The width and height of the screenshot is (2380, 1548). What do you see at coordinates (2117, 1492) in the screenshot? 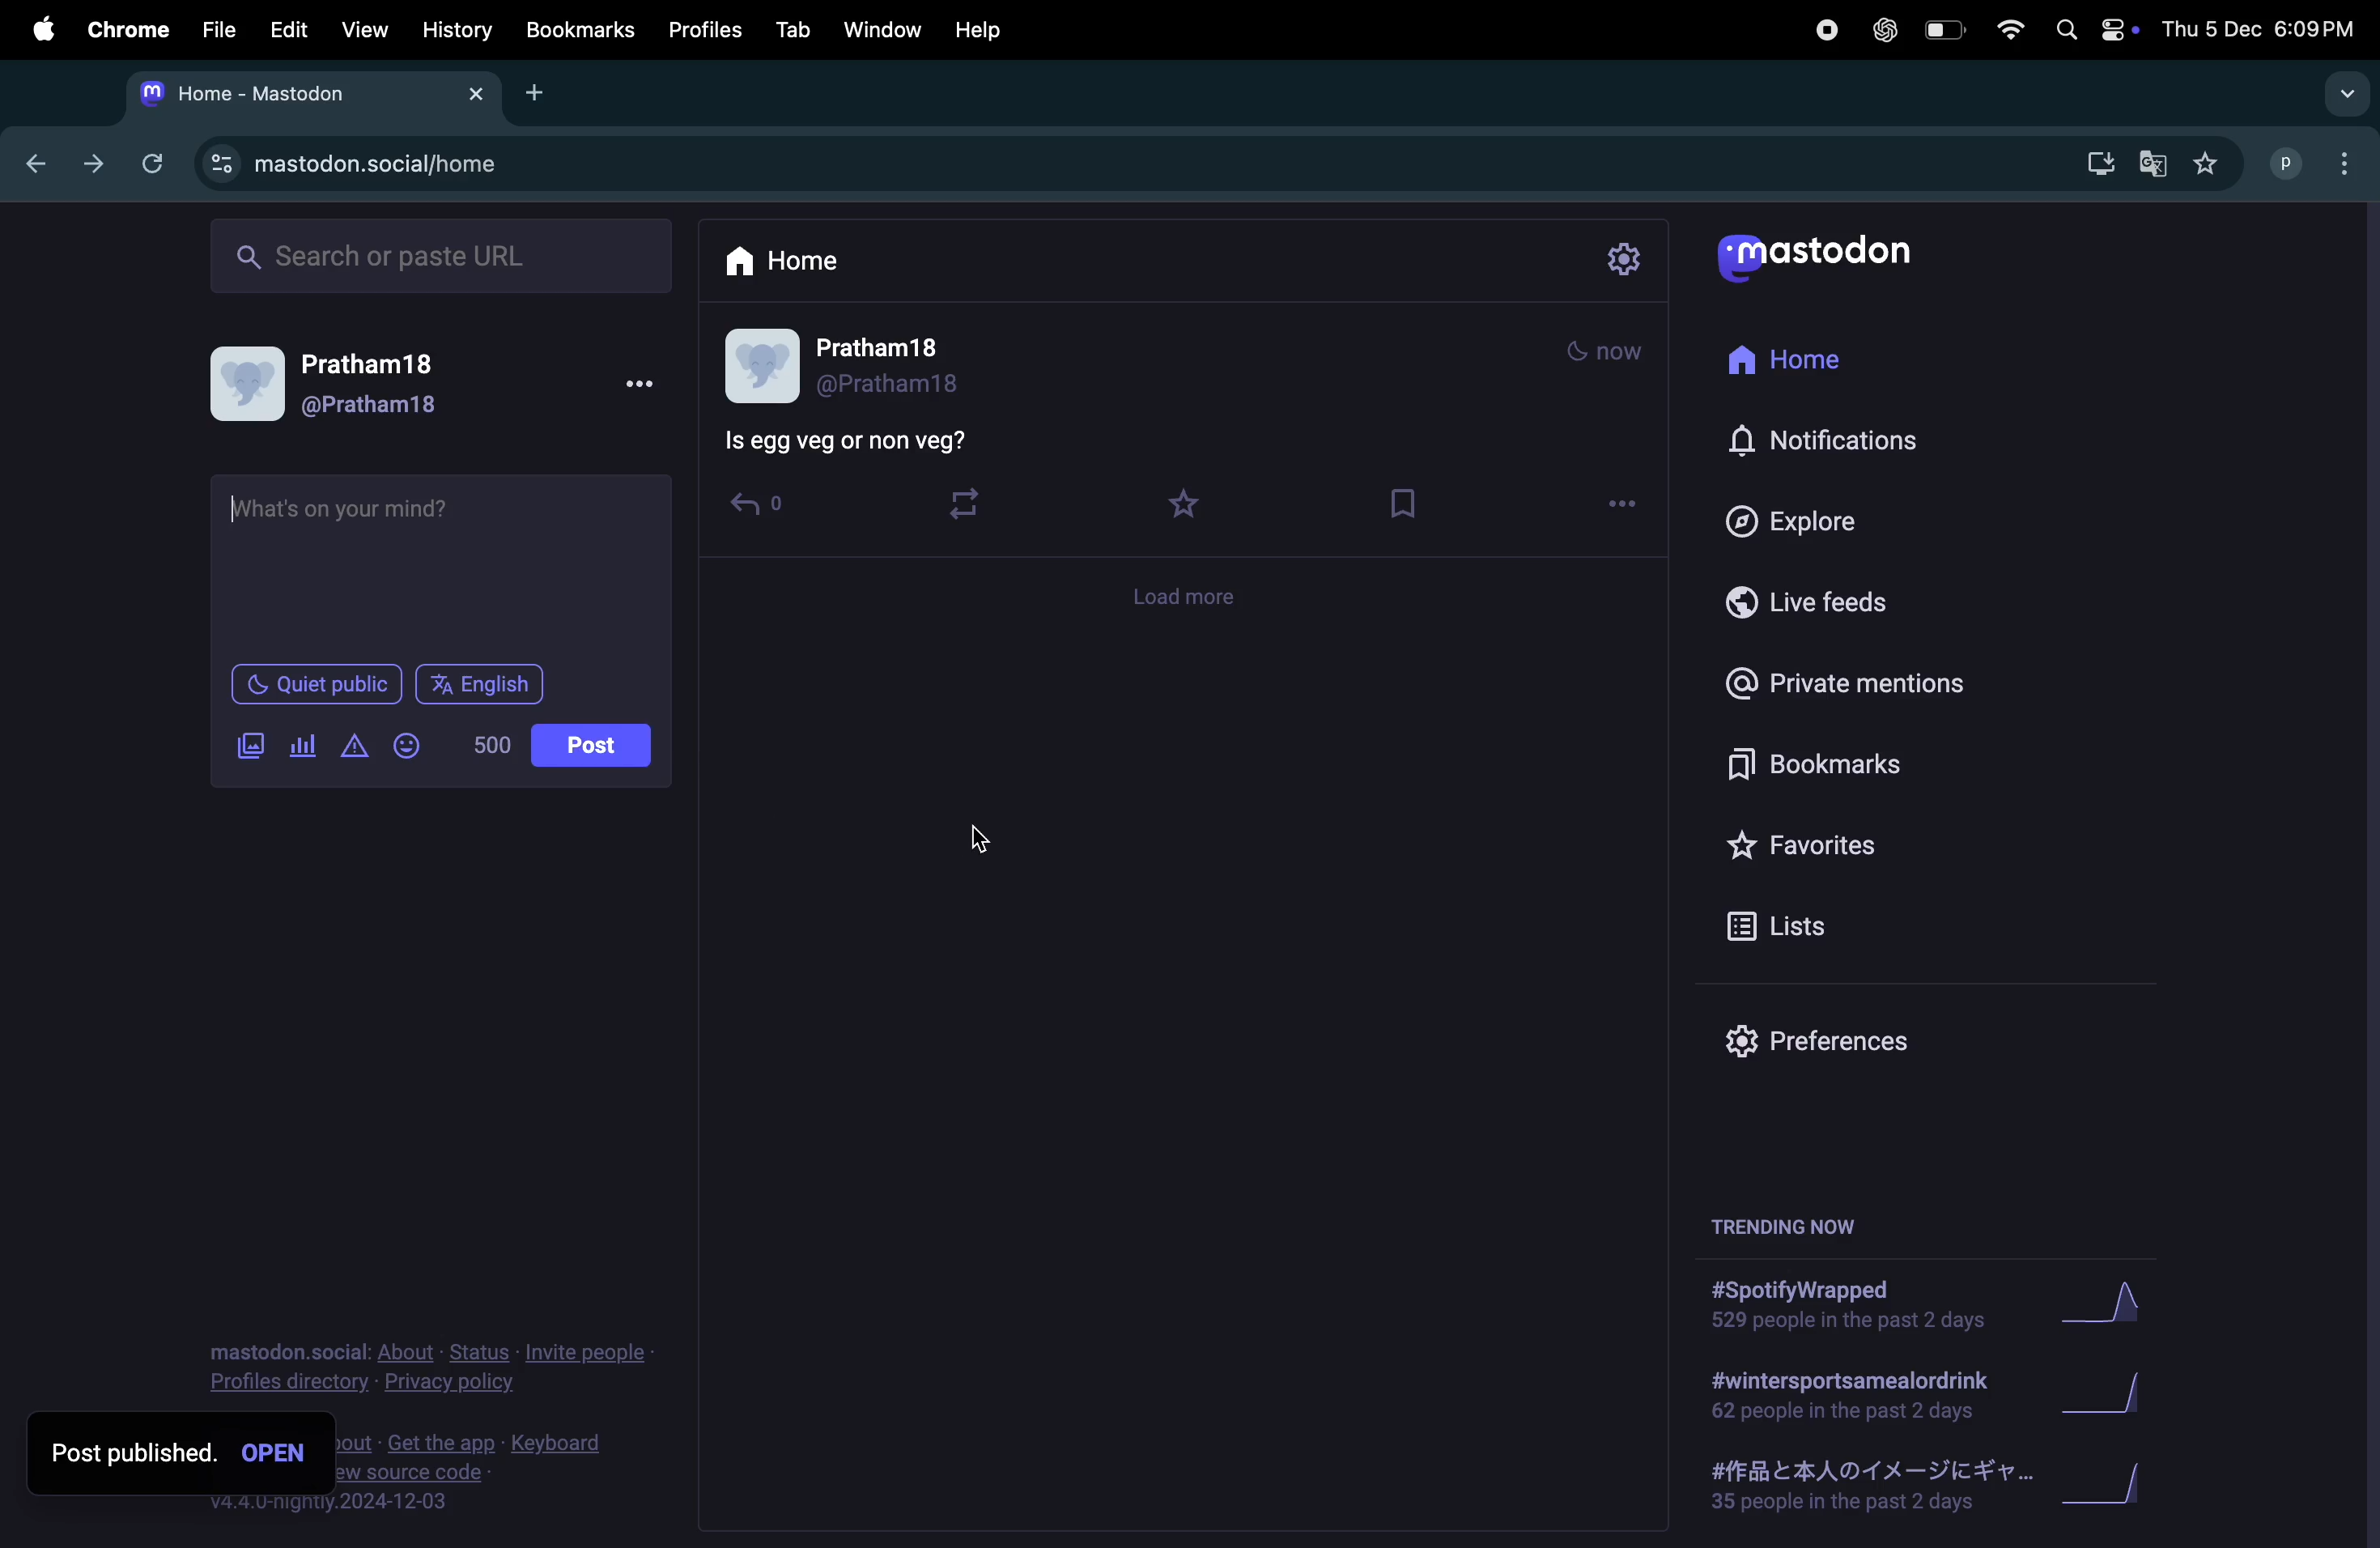
I see `graph` at bounding box center [2117, 1492].